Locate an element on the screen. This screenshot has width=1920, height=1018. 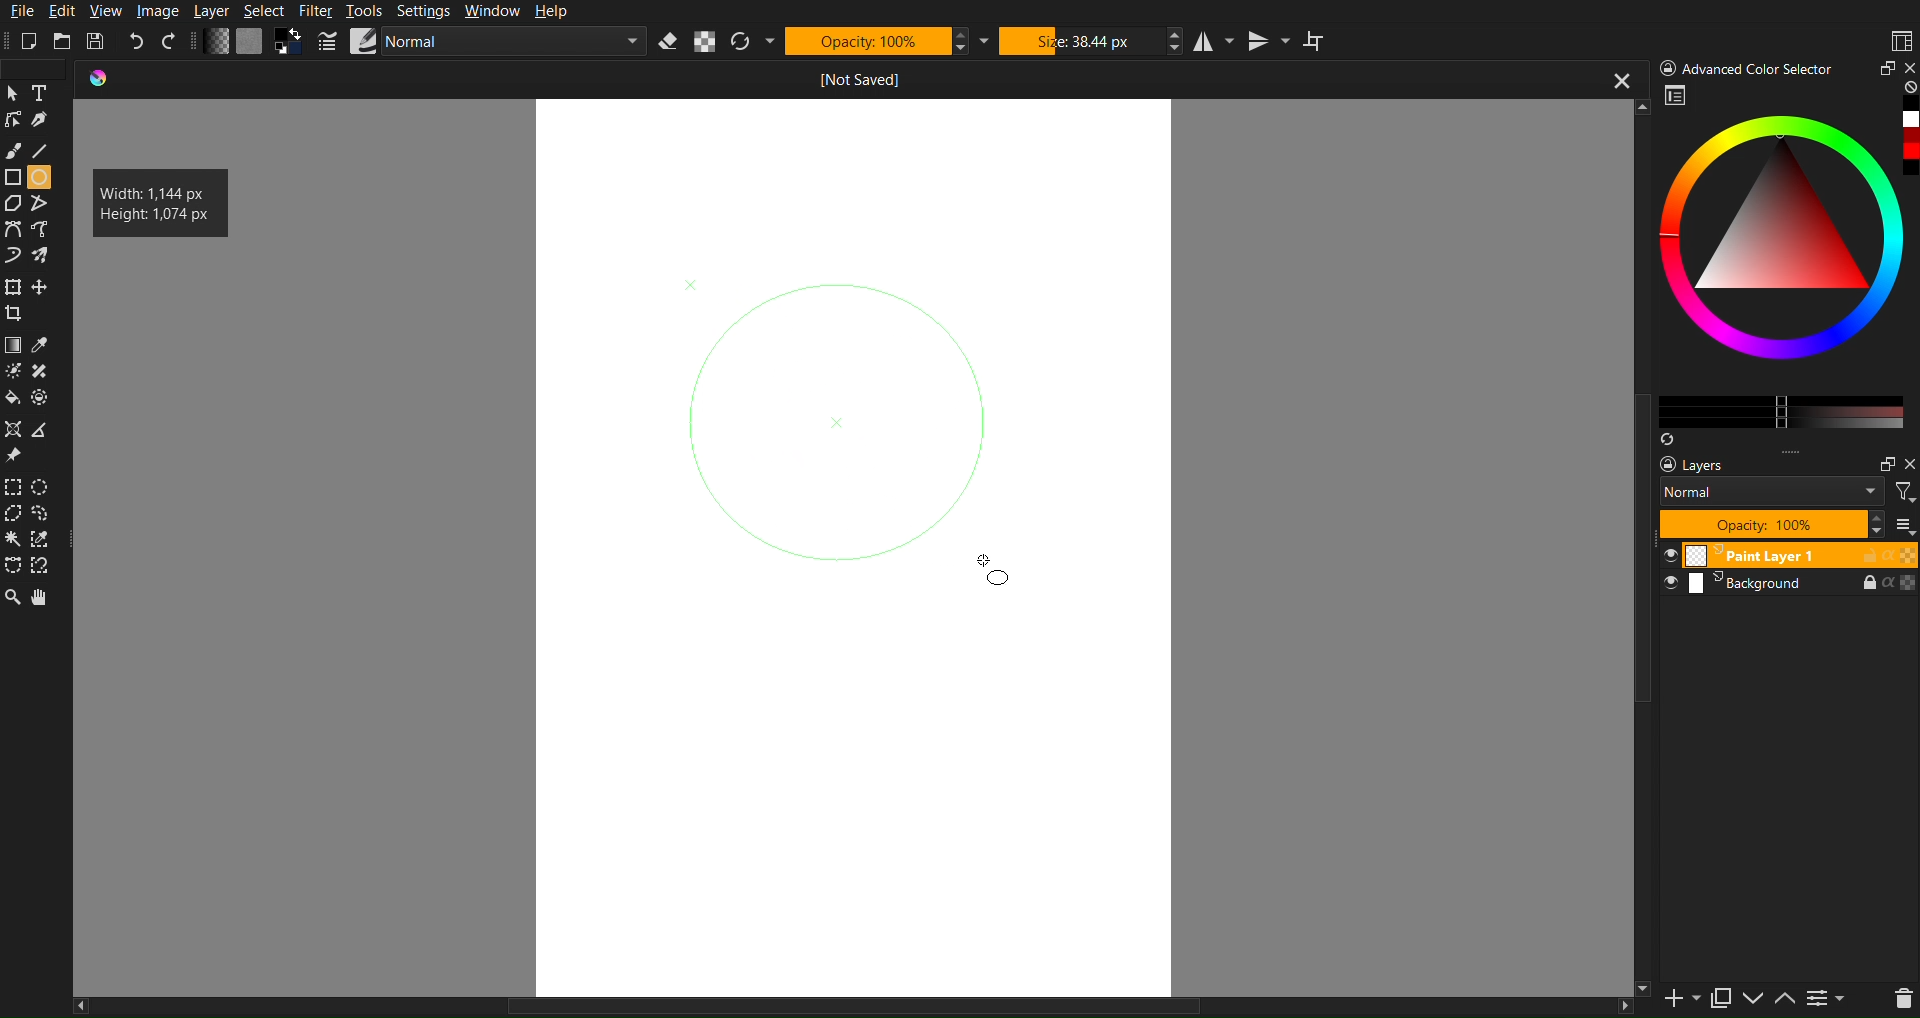
Curve Tools is located at coordinates (13, 230).